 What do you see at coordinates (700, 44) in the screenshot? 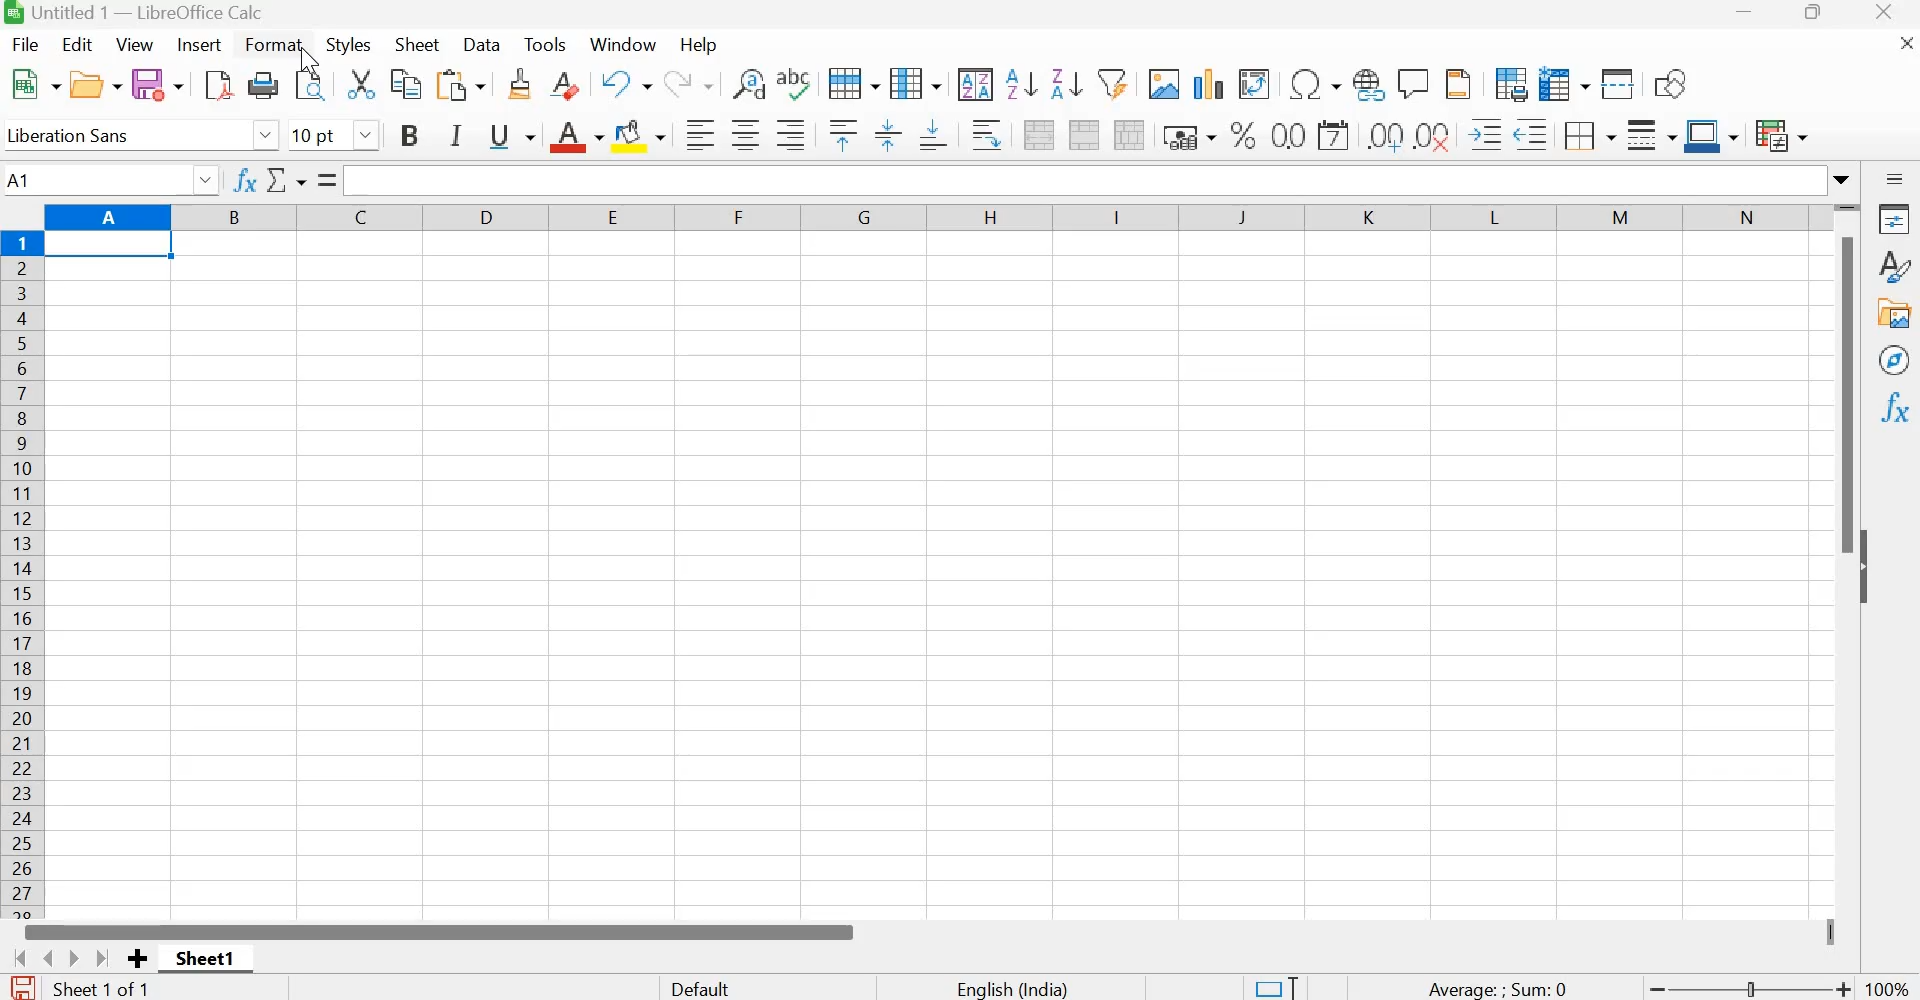
I see `Help` at bounding box center [700, 44].